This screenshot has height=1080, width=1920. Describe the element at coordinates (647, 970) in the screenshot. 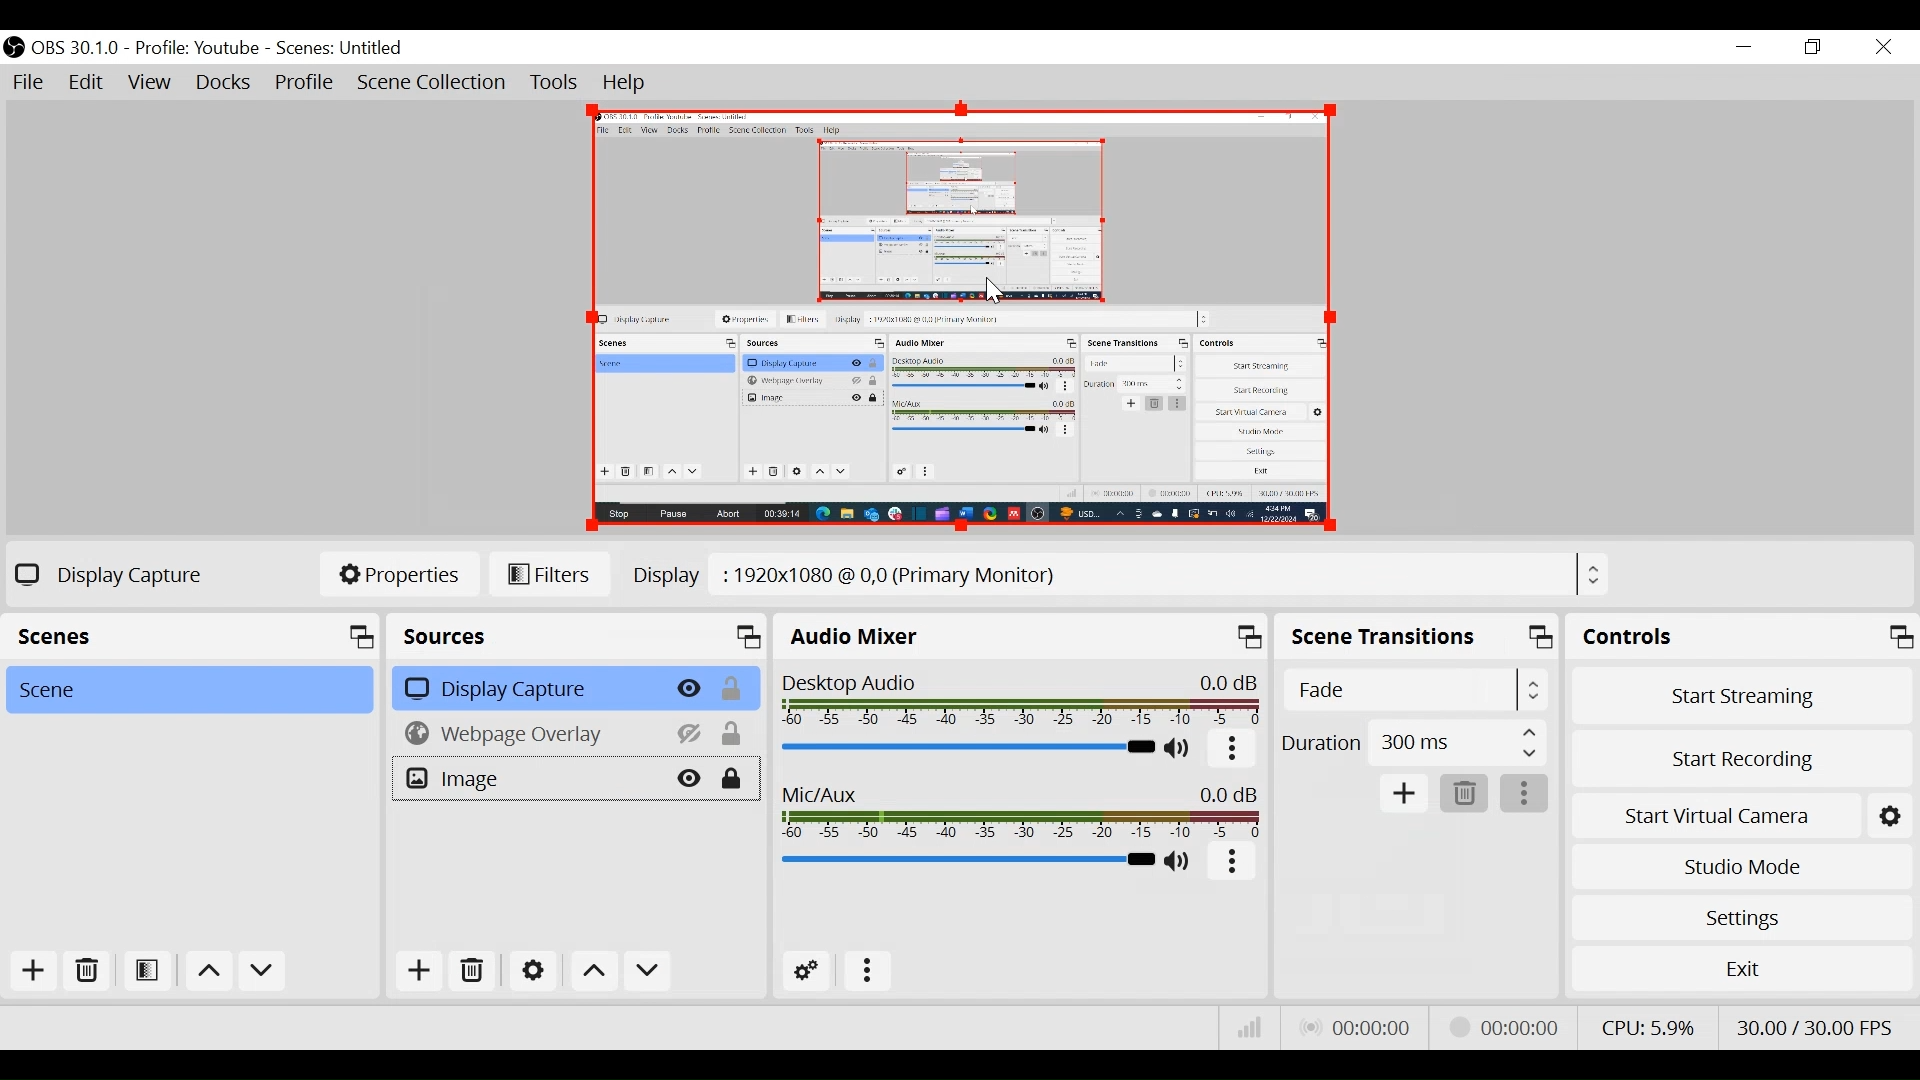

I see `Move down` at that location.